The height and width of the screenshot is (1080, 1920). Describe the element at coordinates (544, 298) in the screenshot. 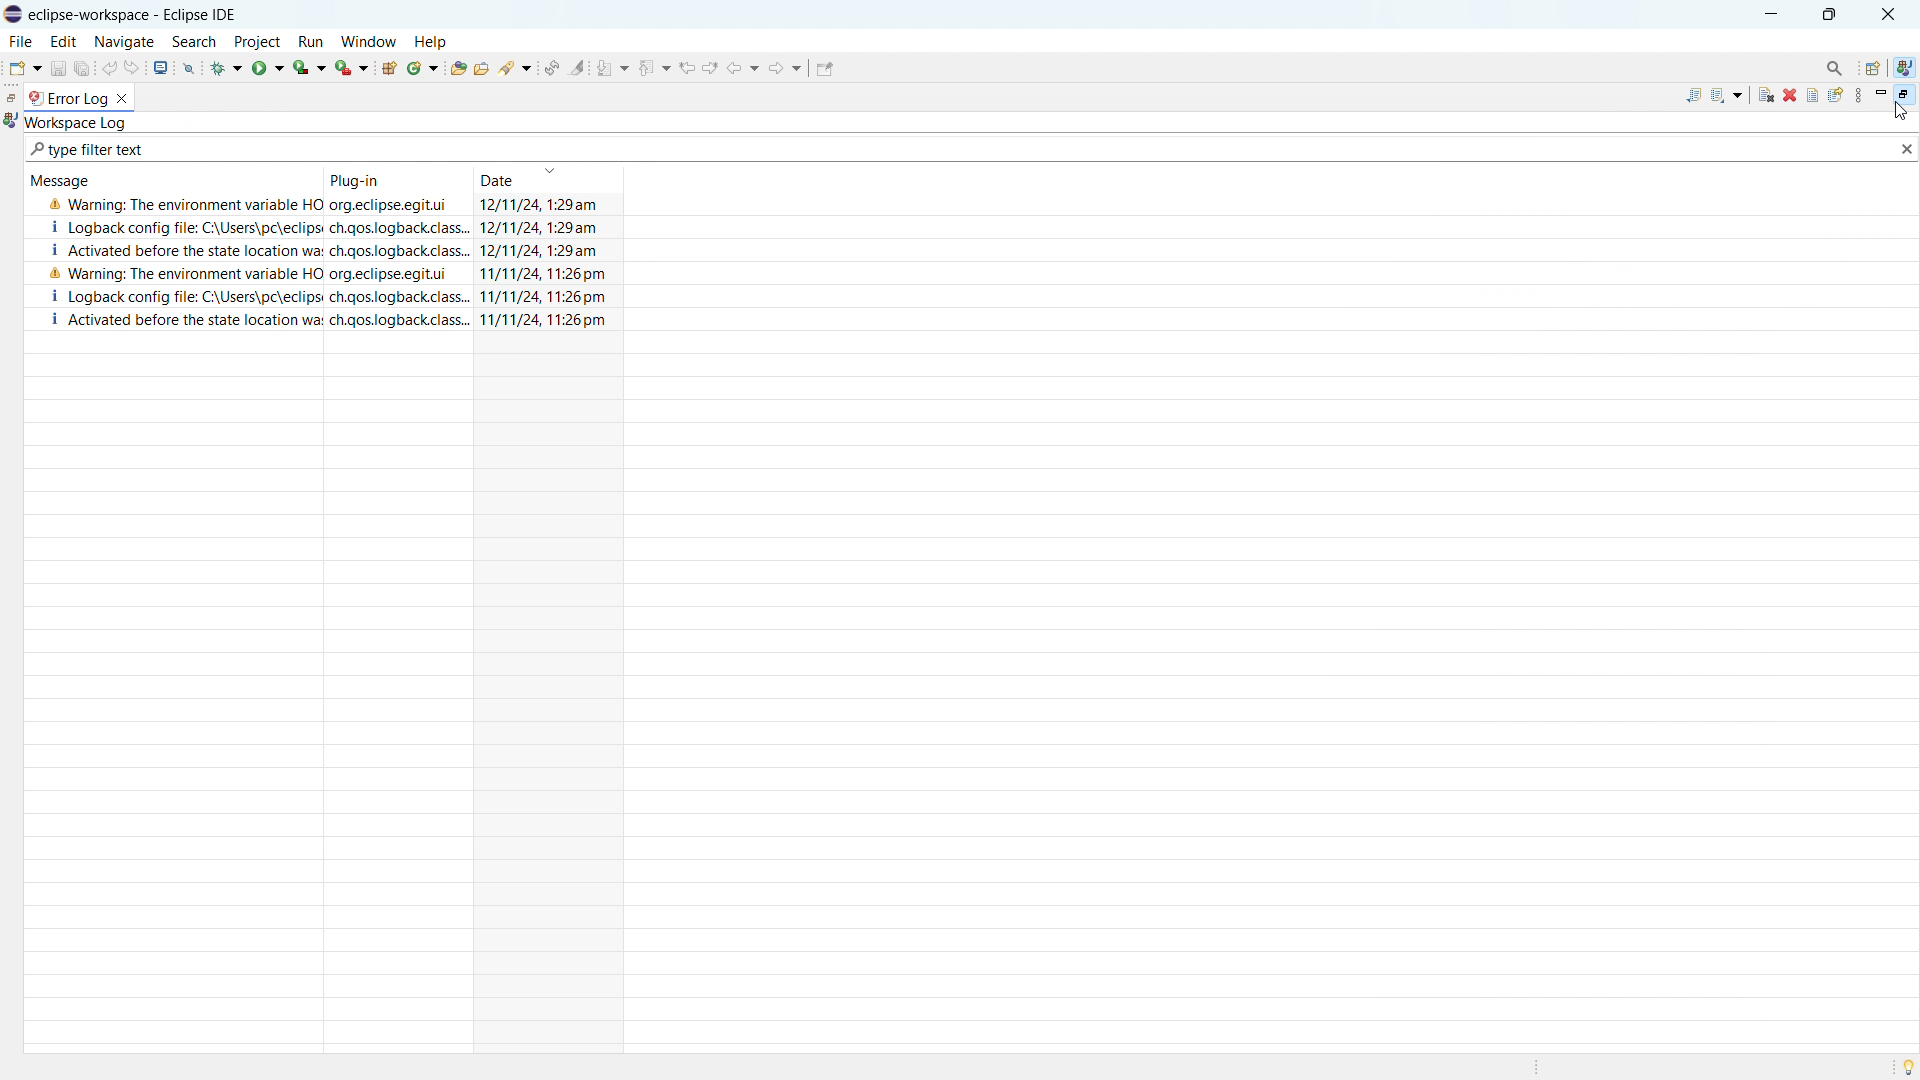

I see `11/11/24 11:26pm` at that location.